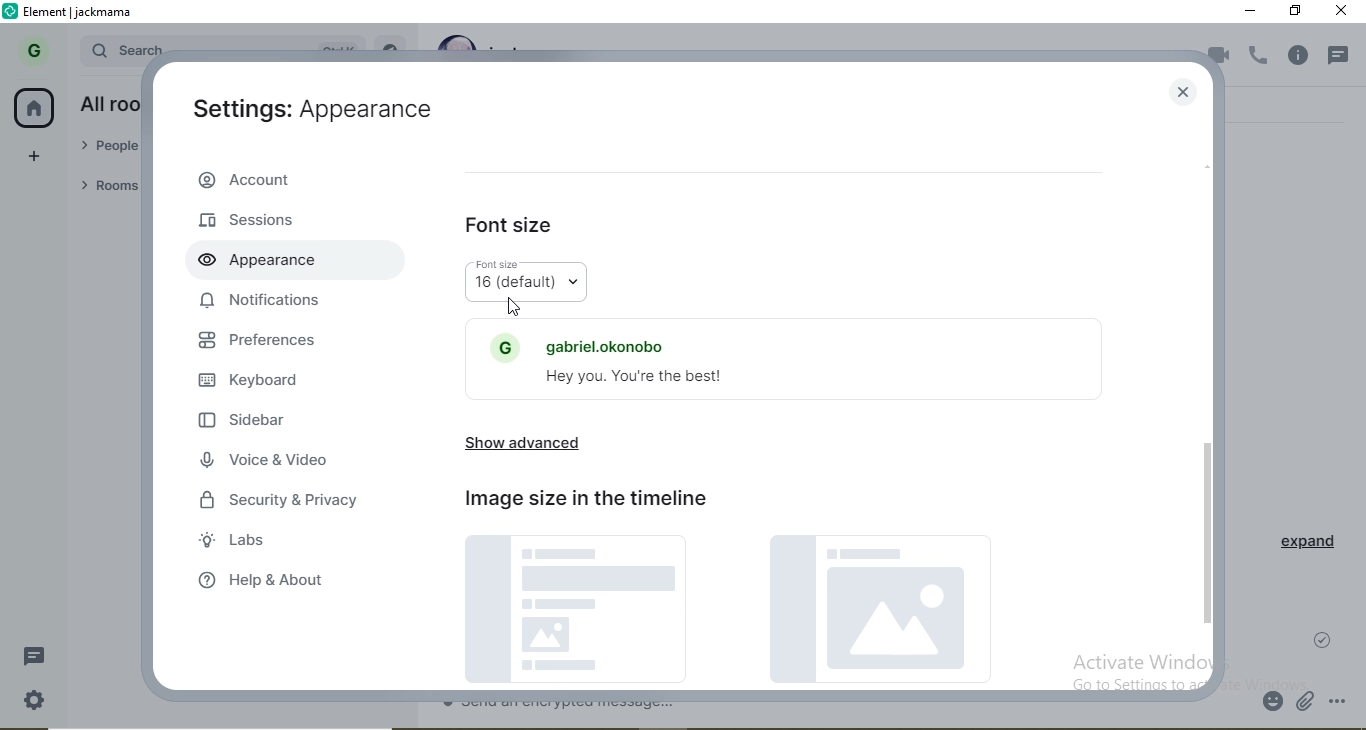 This screenshot has height=730, width=1366. I want to click on labs, so click(238, 538).